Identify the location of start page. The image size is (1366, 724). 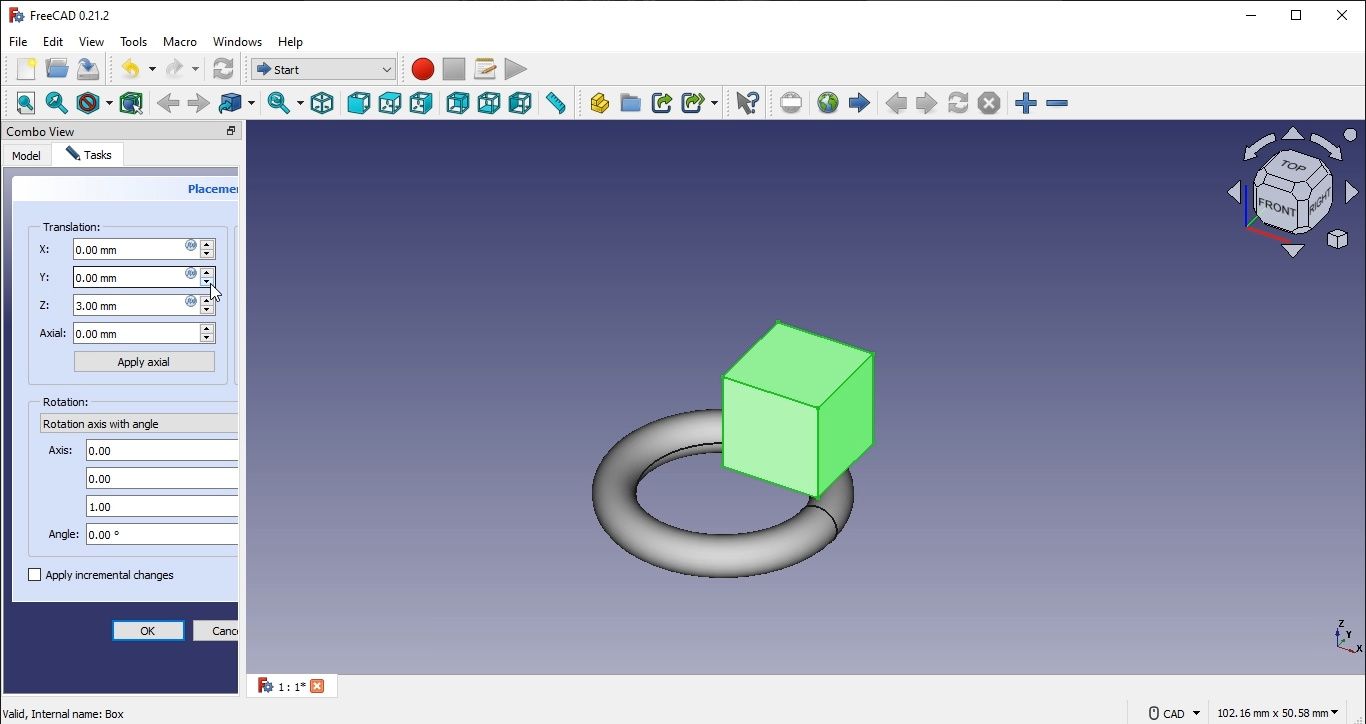
(860, 102).